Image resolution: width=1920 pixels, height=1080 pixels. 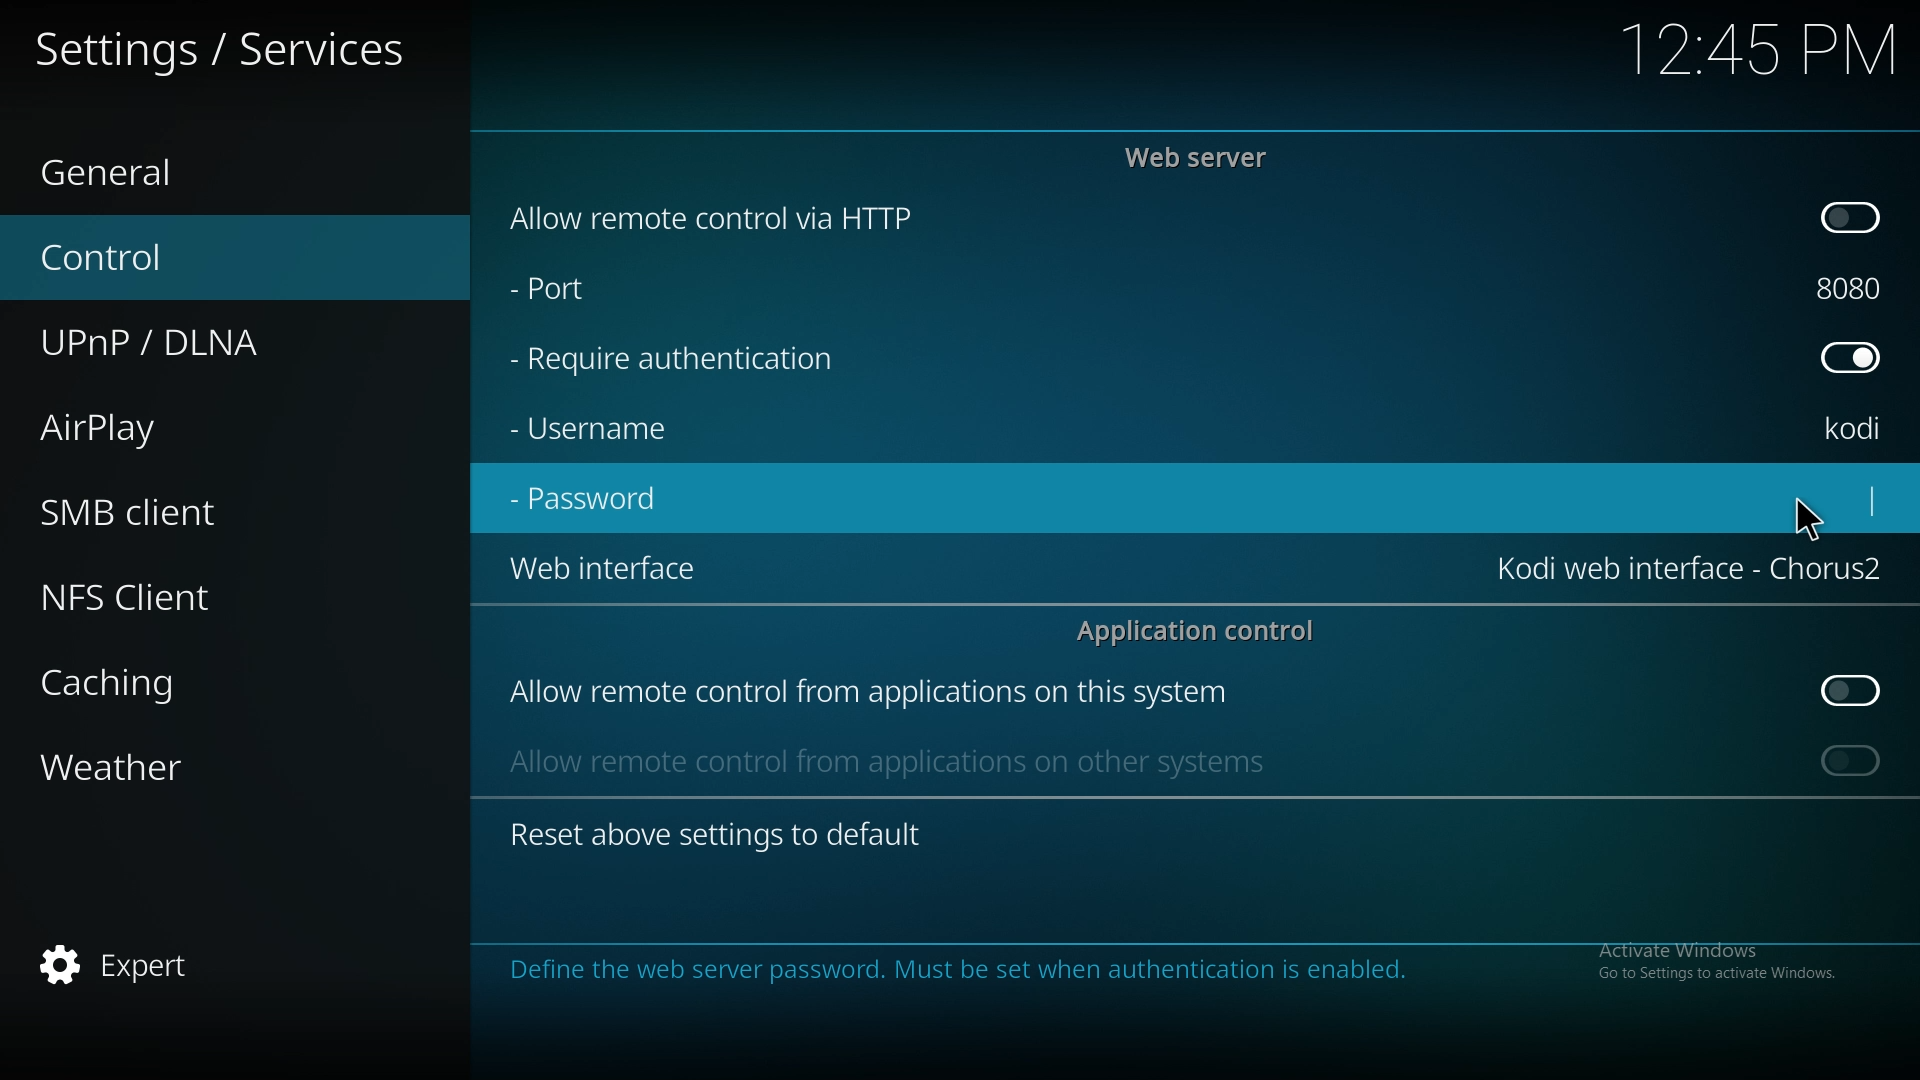 I want to click on time, so click(x=1755, y=49).